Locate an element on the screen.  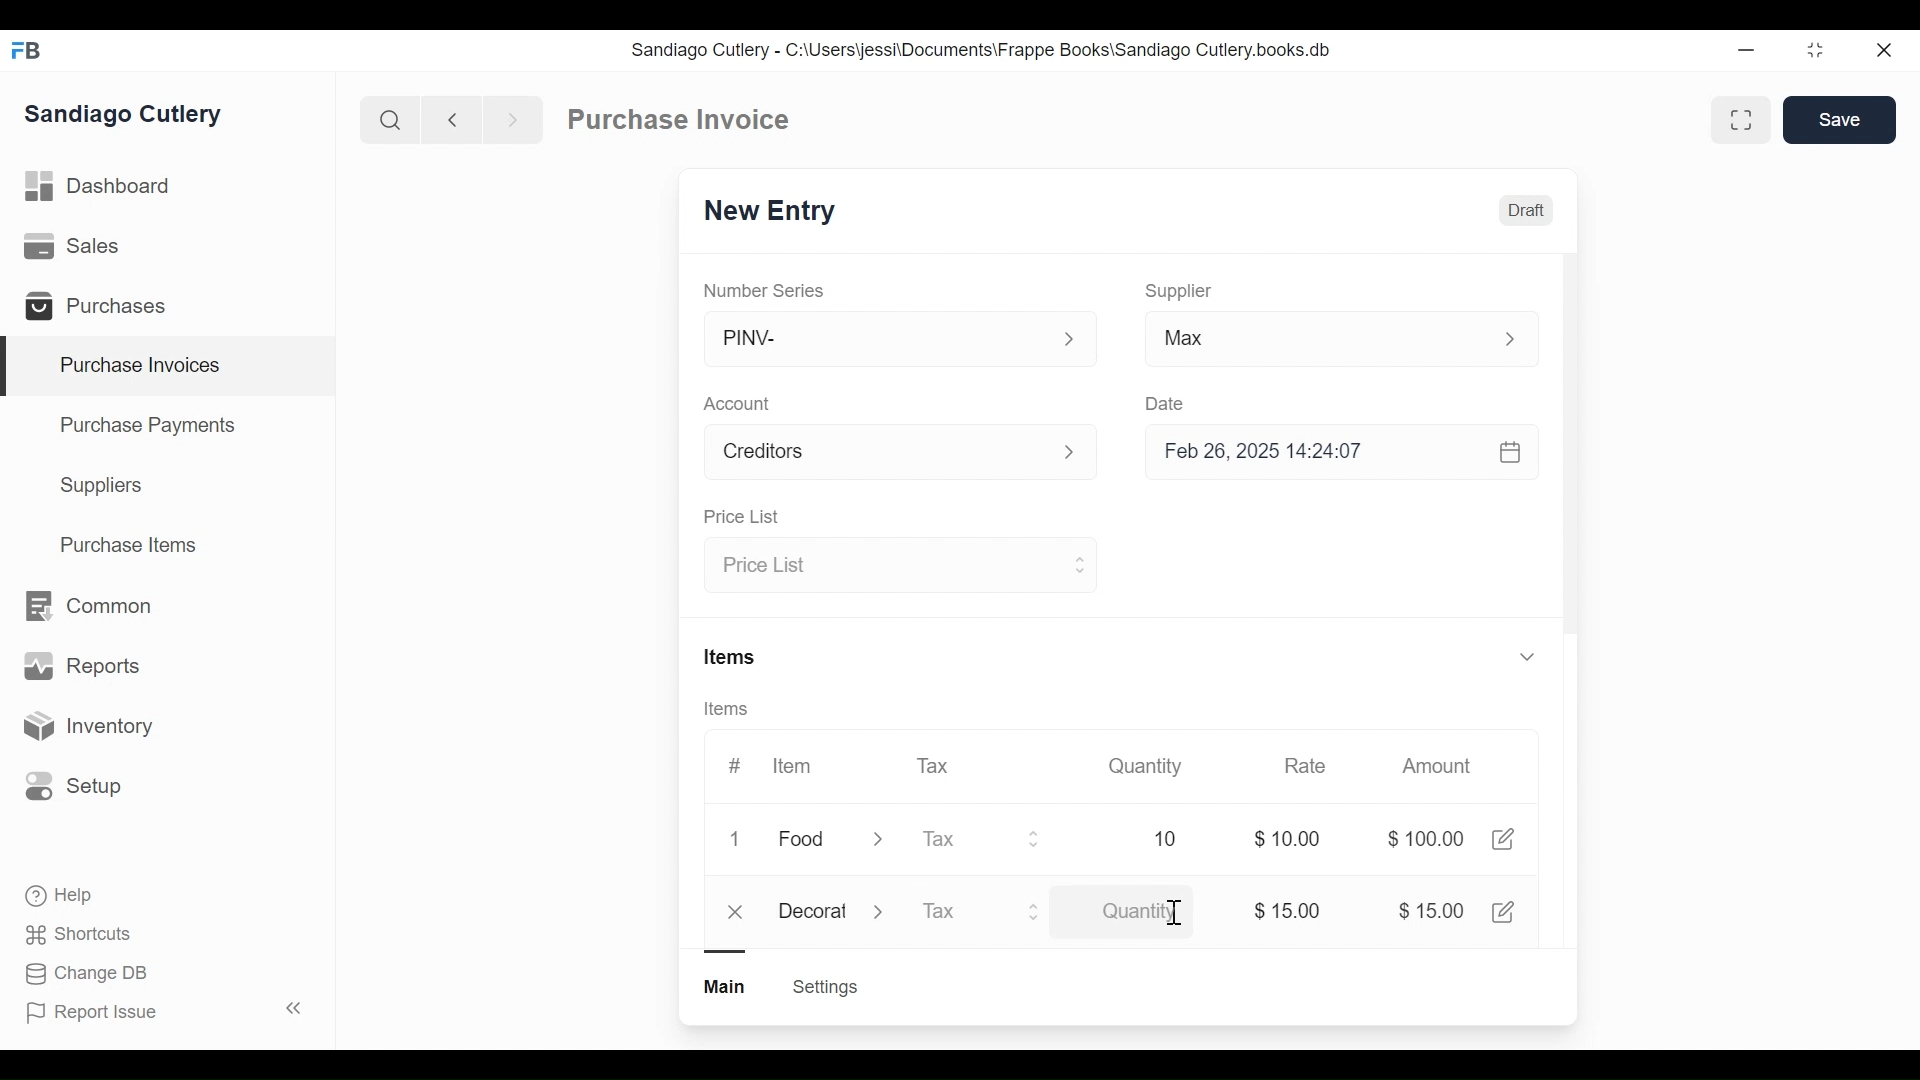
Tax is located at coordinates (960, 913).